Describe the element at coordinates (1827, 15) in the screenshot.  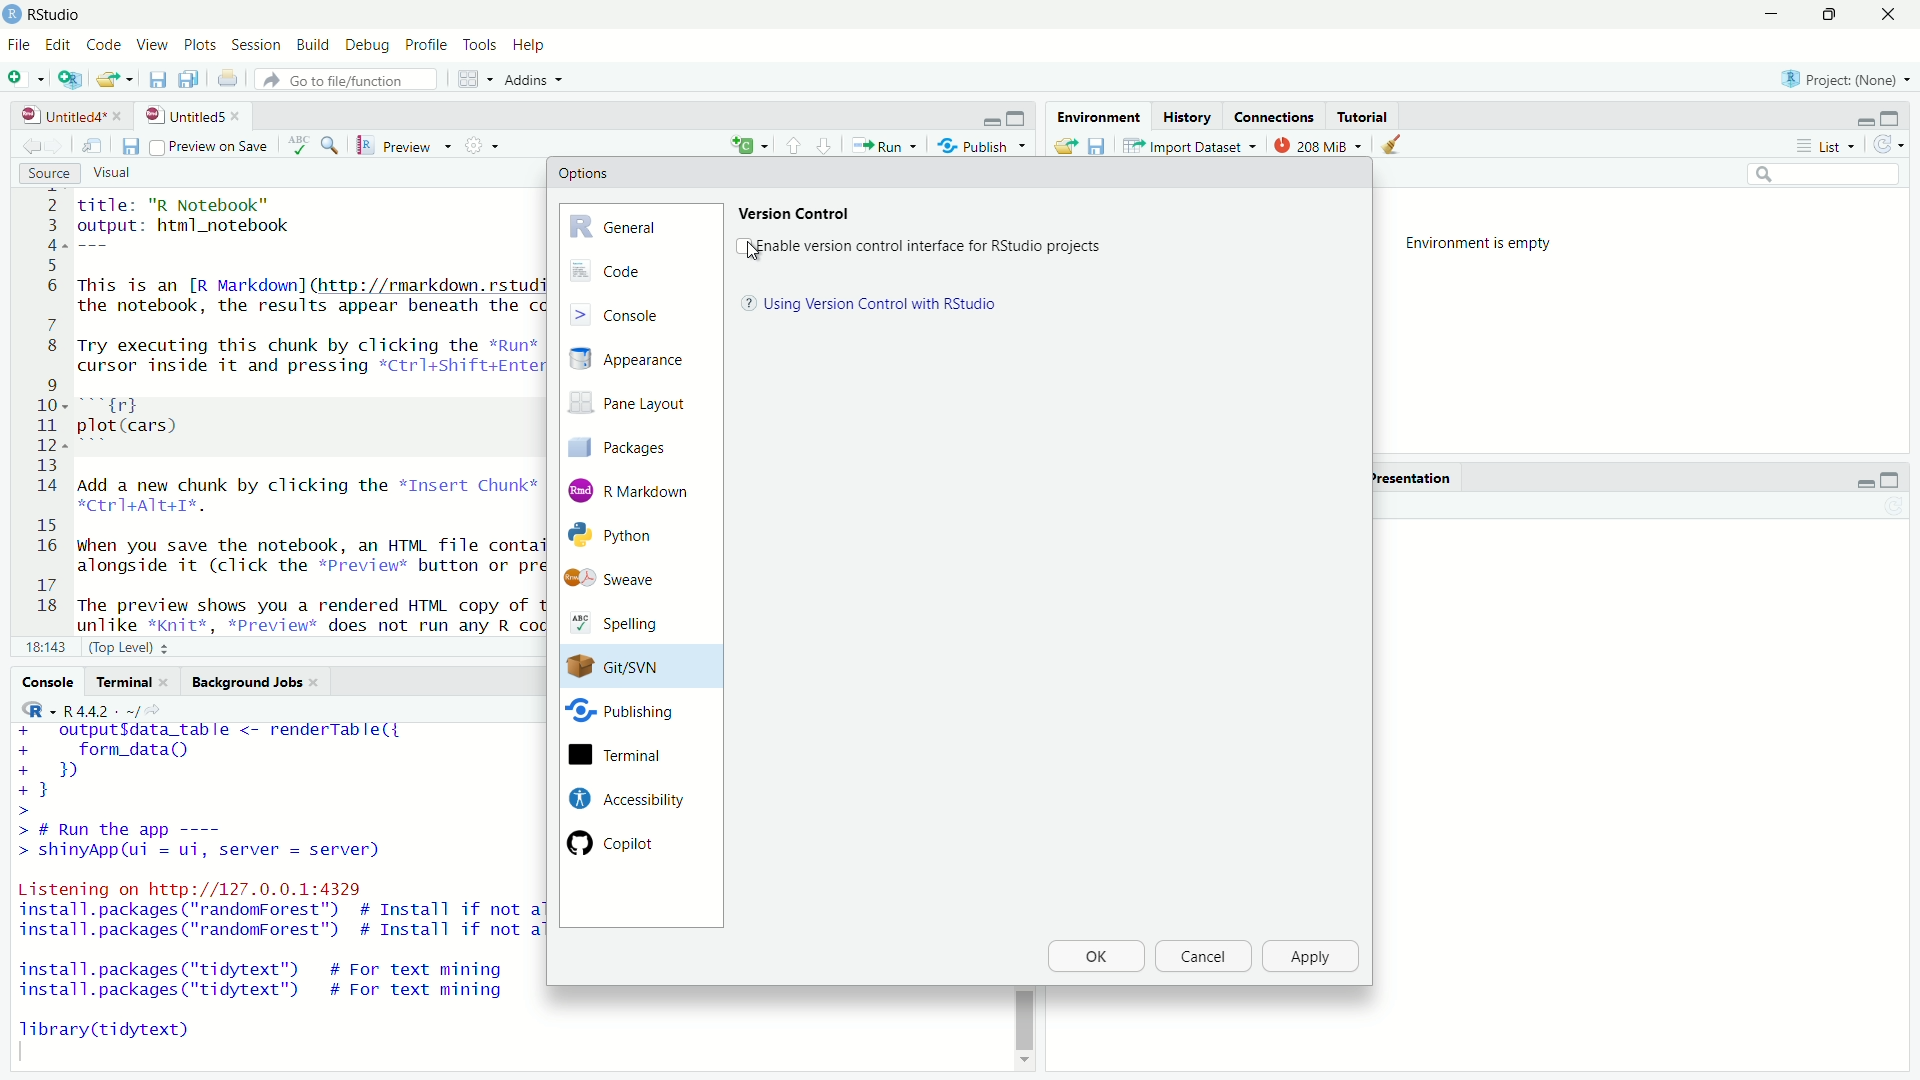
I see `maximise` at that location.